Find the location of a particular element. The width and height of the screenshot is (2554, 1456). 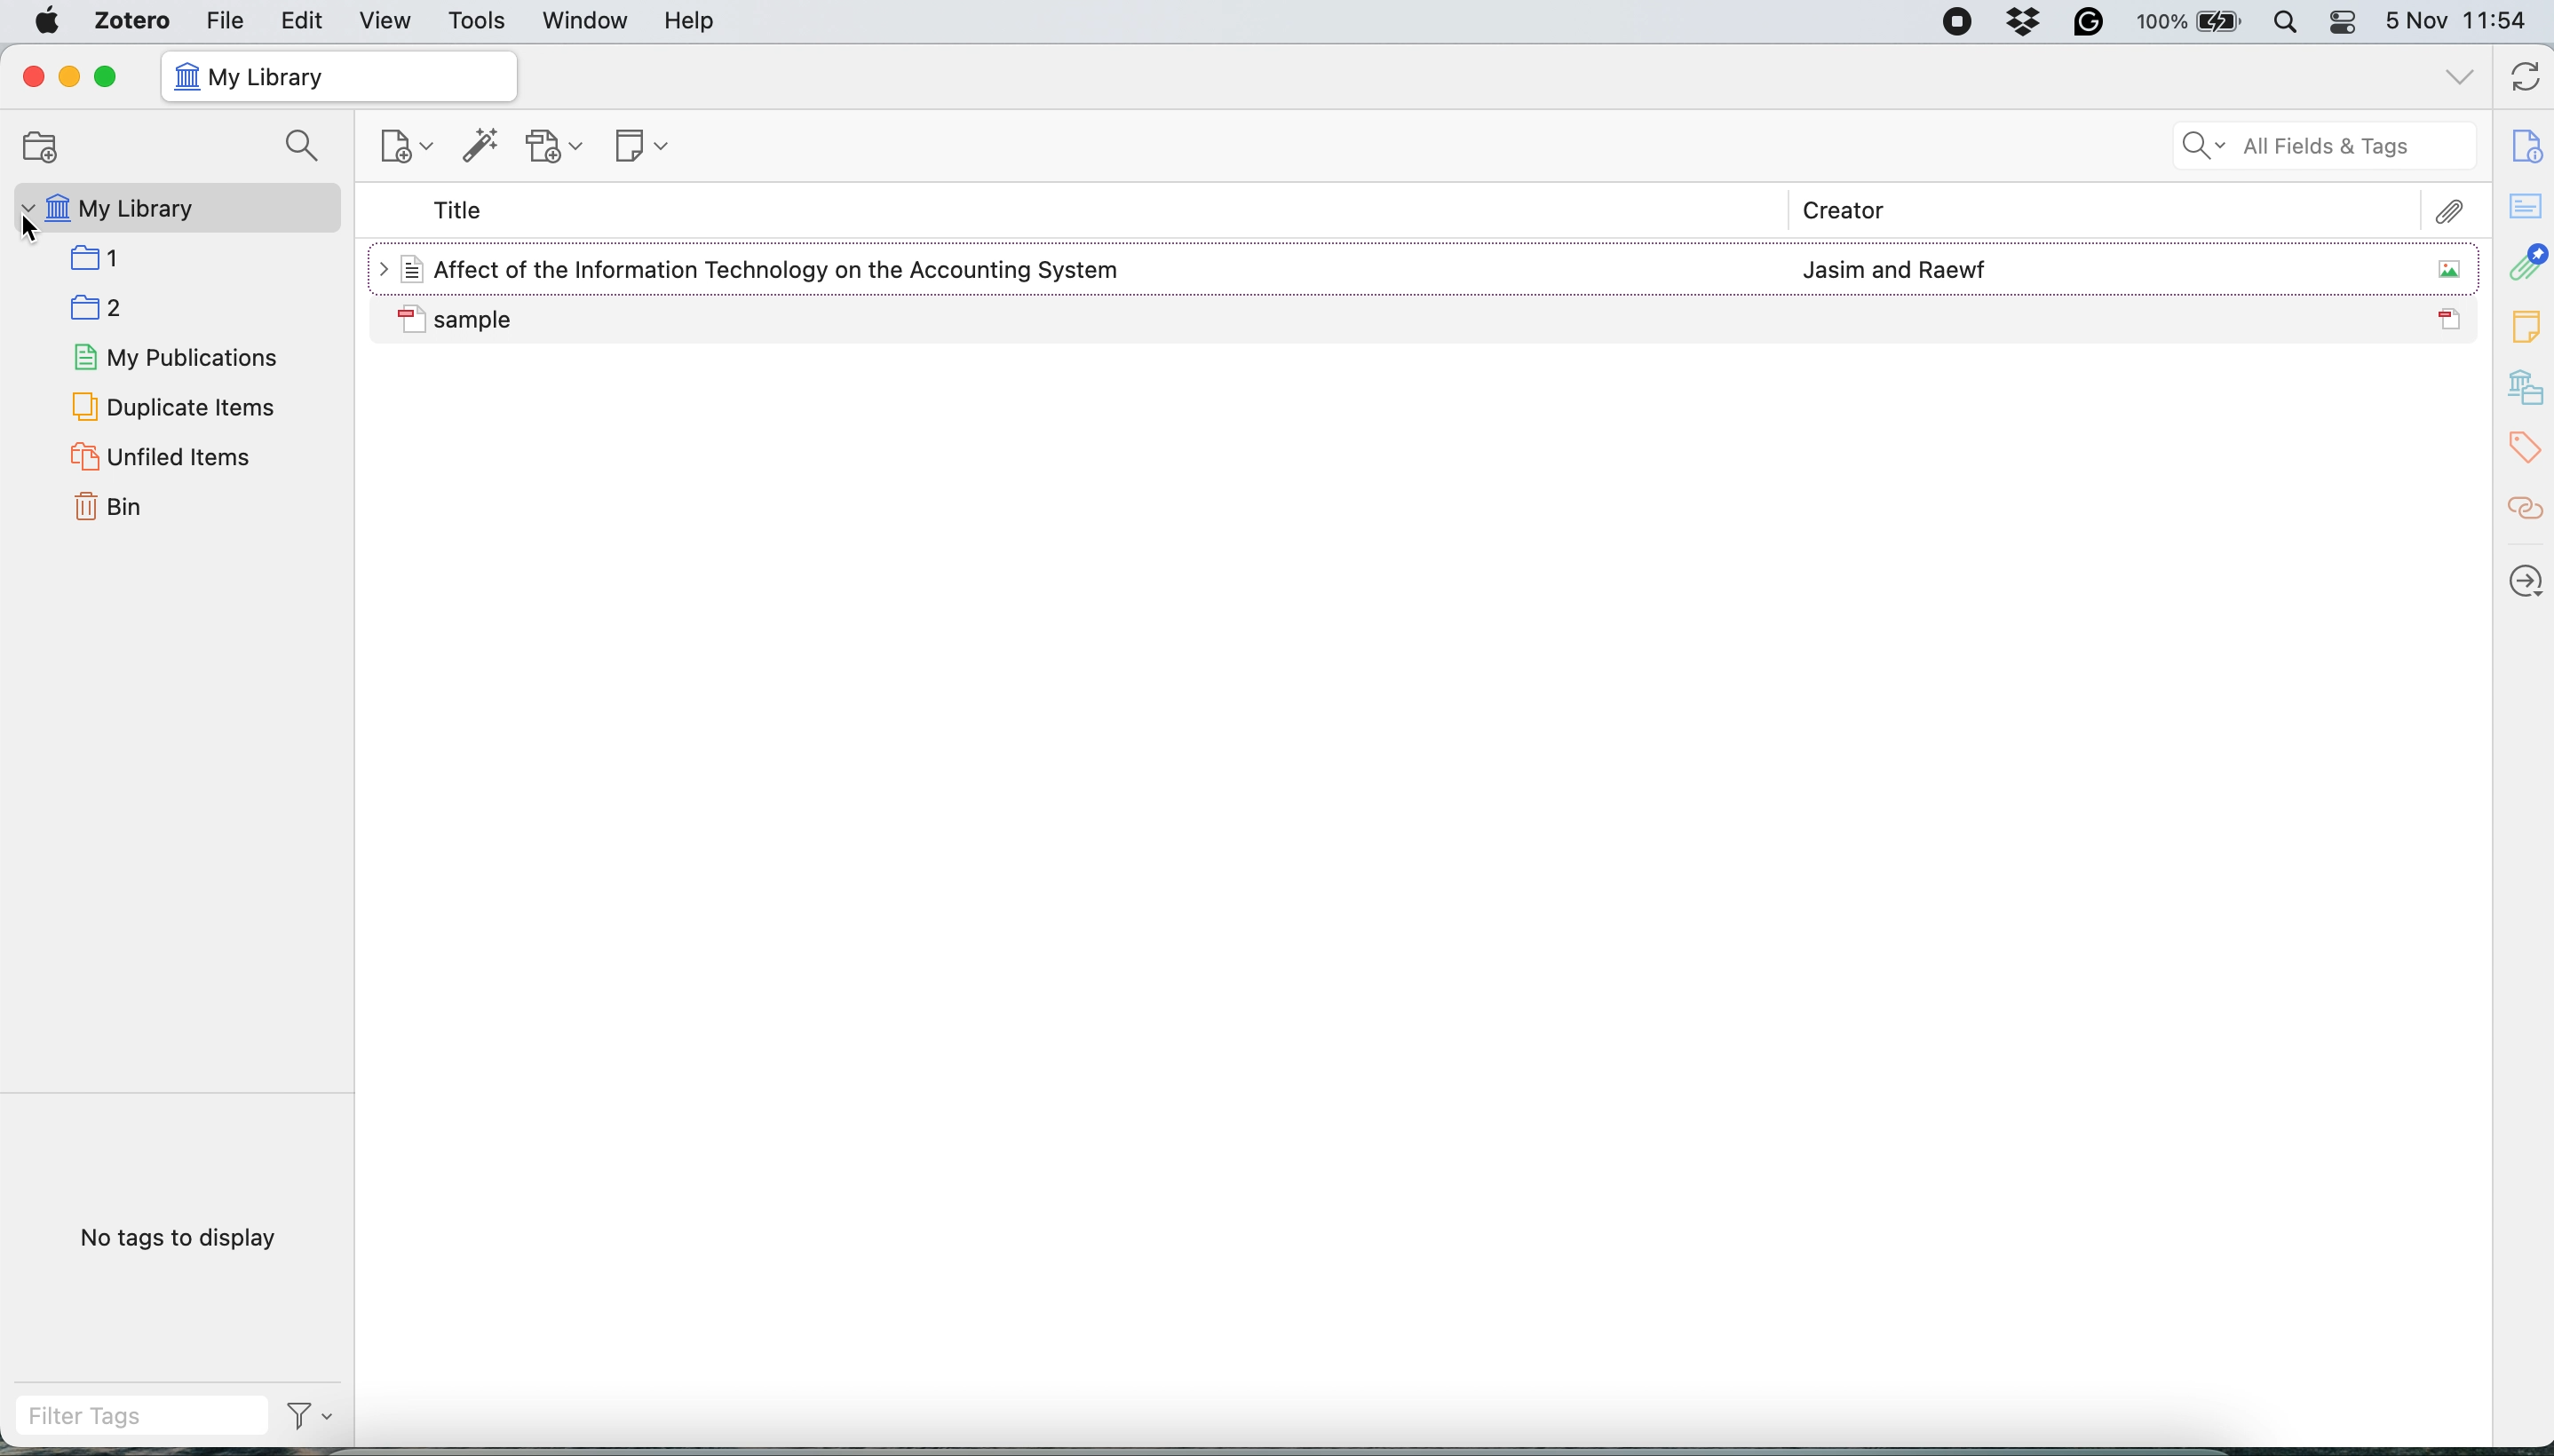

battery is located at coordinates (2184, 20).